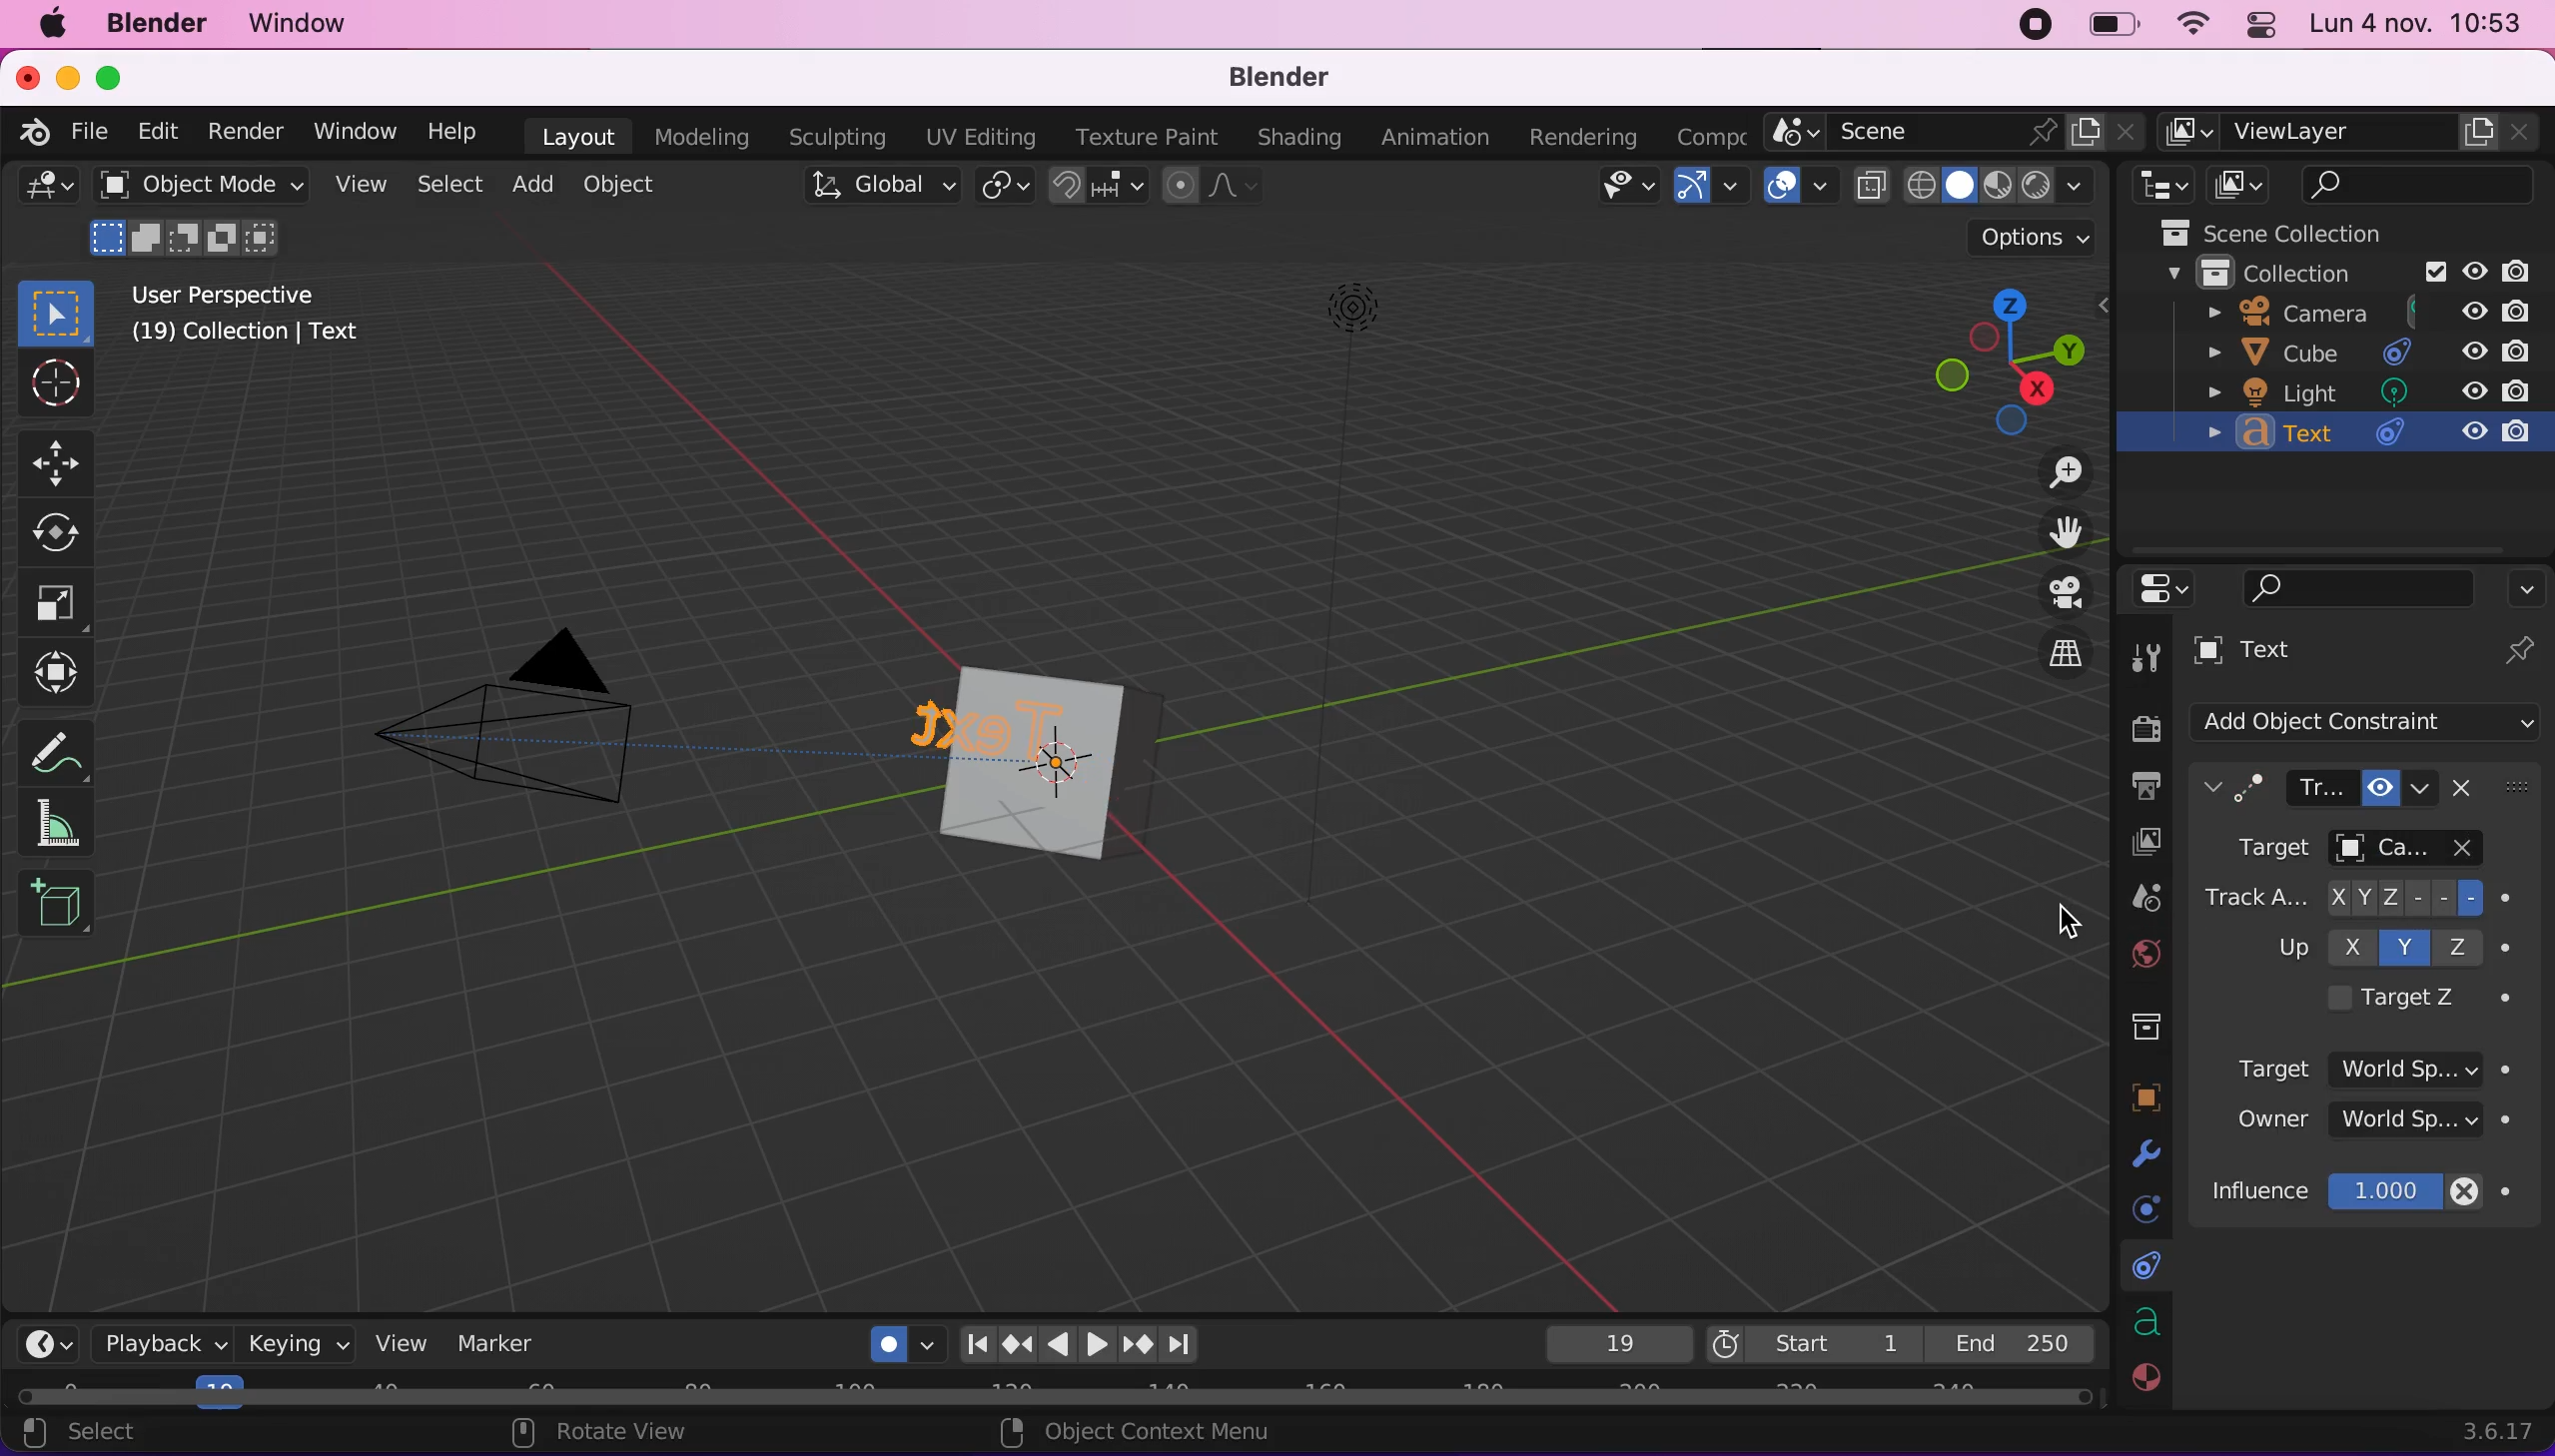 Image resolution: width=2555 pixels, height=1456 pixels. What do you see at coordinates (1953, 133) in the screenshot?
I see `scene` at bounding box center [1953, 133].